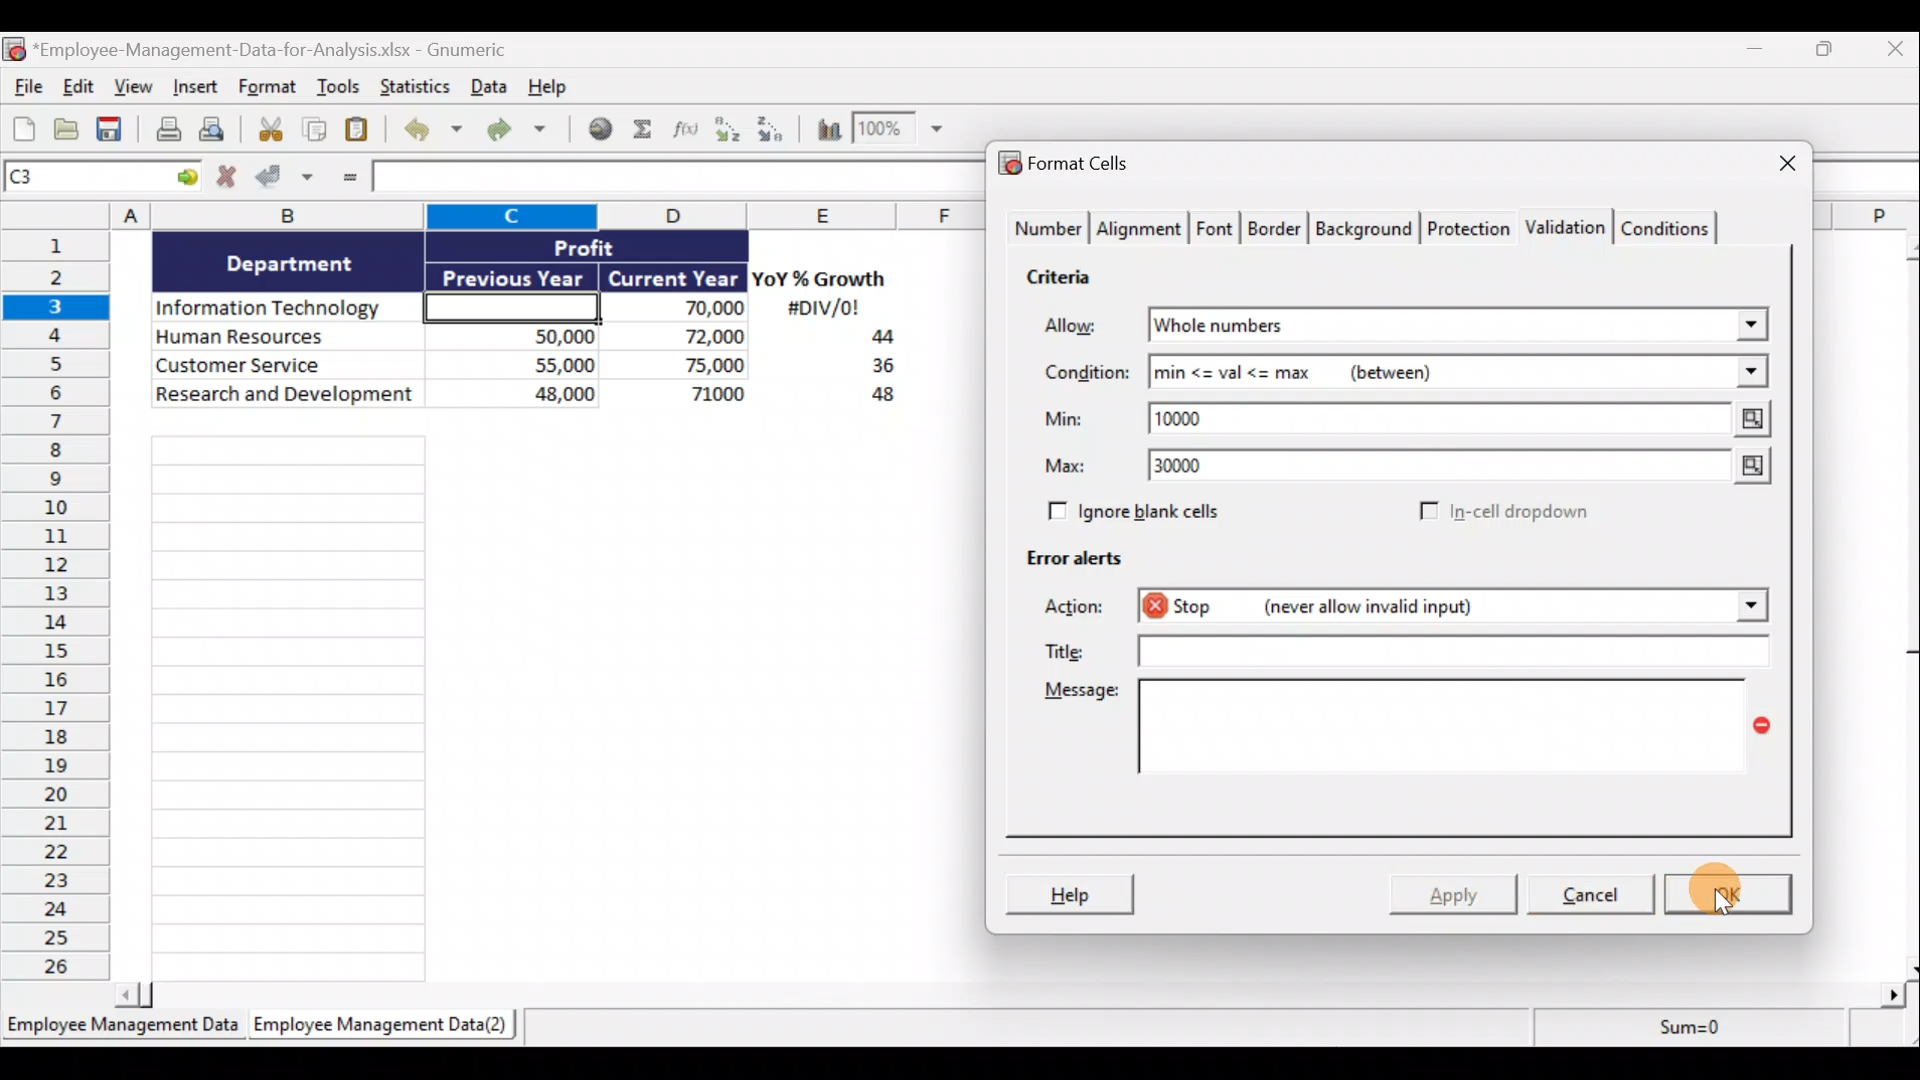 The width and height of the screenshot is (1920, 1080). What do you see at coordinates (1903, 603) in the screenshot?
I see `Scroll bar` at bounding box center [1903, 603].